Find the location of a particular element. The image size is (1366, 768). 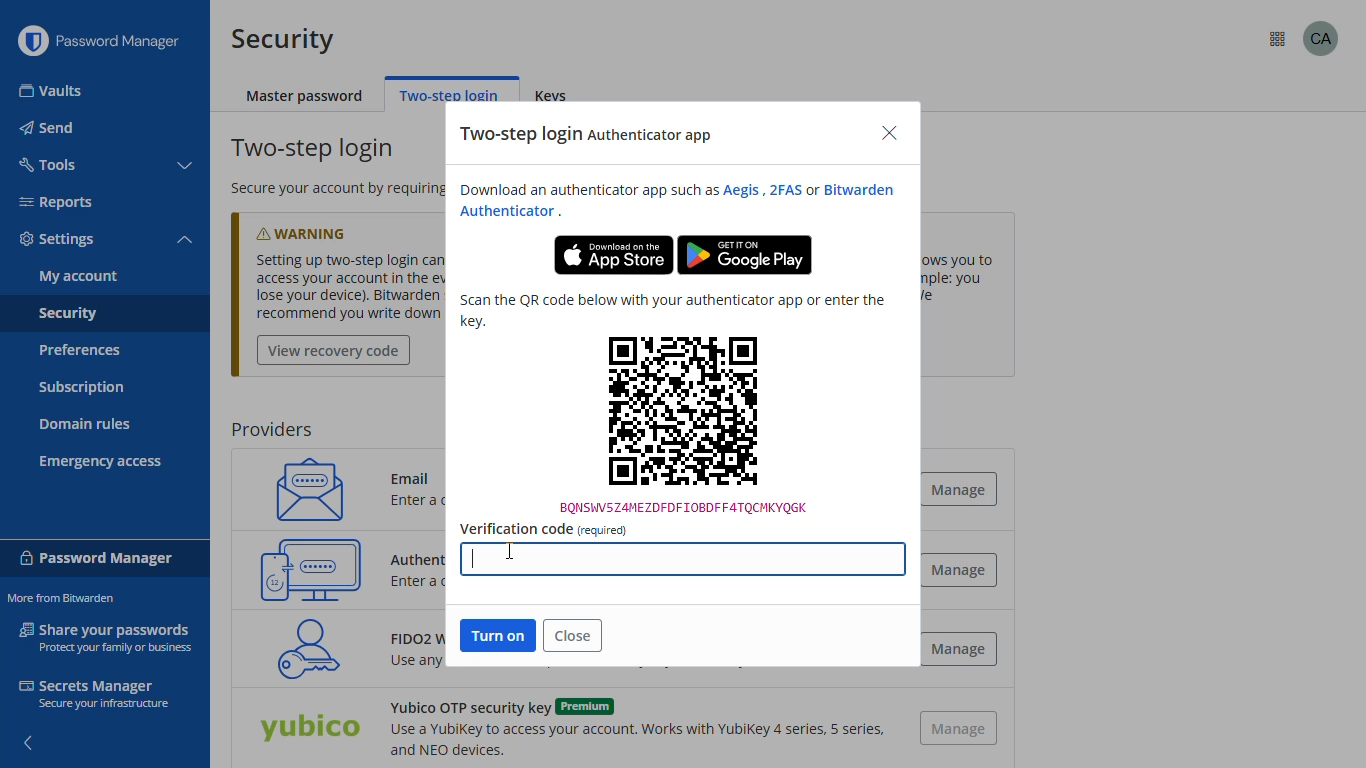

enter verification code is located at coordinates (680, 555).